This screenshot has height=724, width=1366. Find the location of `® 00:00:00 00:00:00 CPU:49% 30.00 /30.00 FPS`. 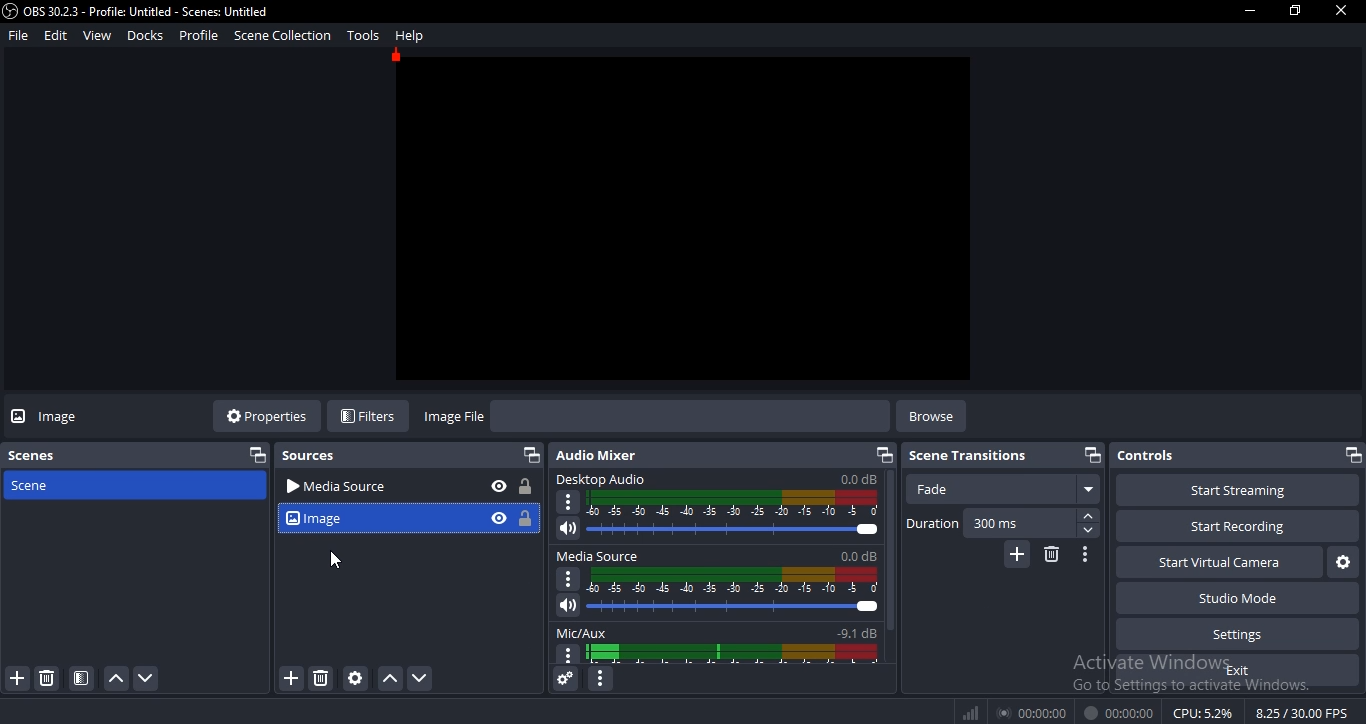

® 00:00:00 00:00:00 CPU:49% 30.00 /30.00 FPS is located at coordinates (1155, 712).